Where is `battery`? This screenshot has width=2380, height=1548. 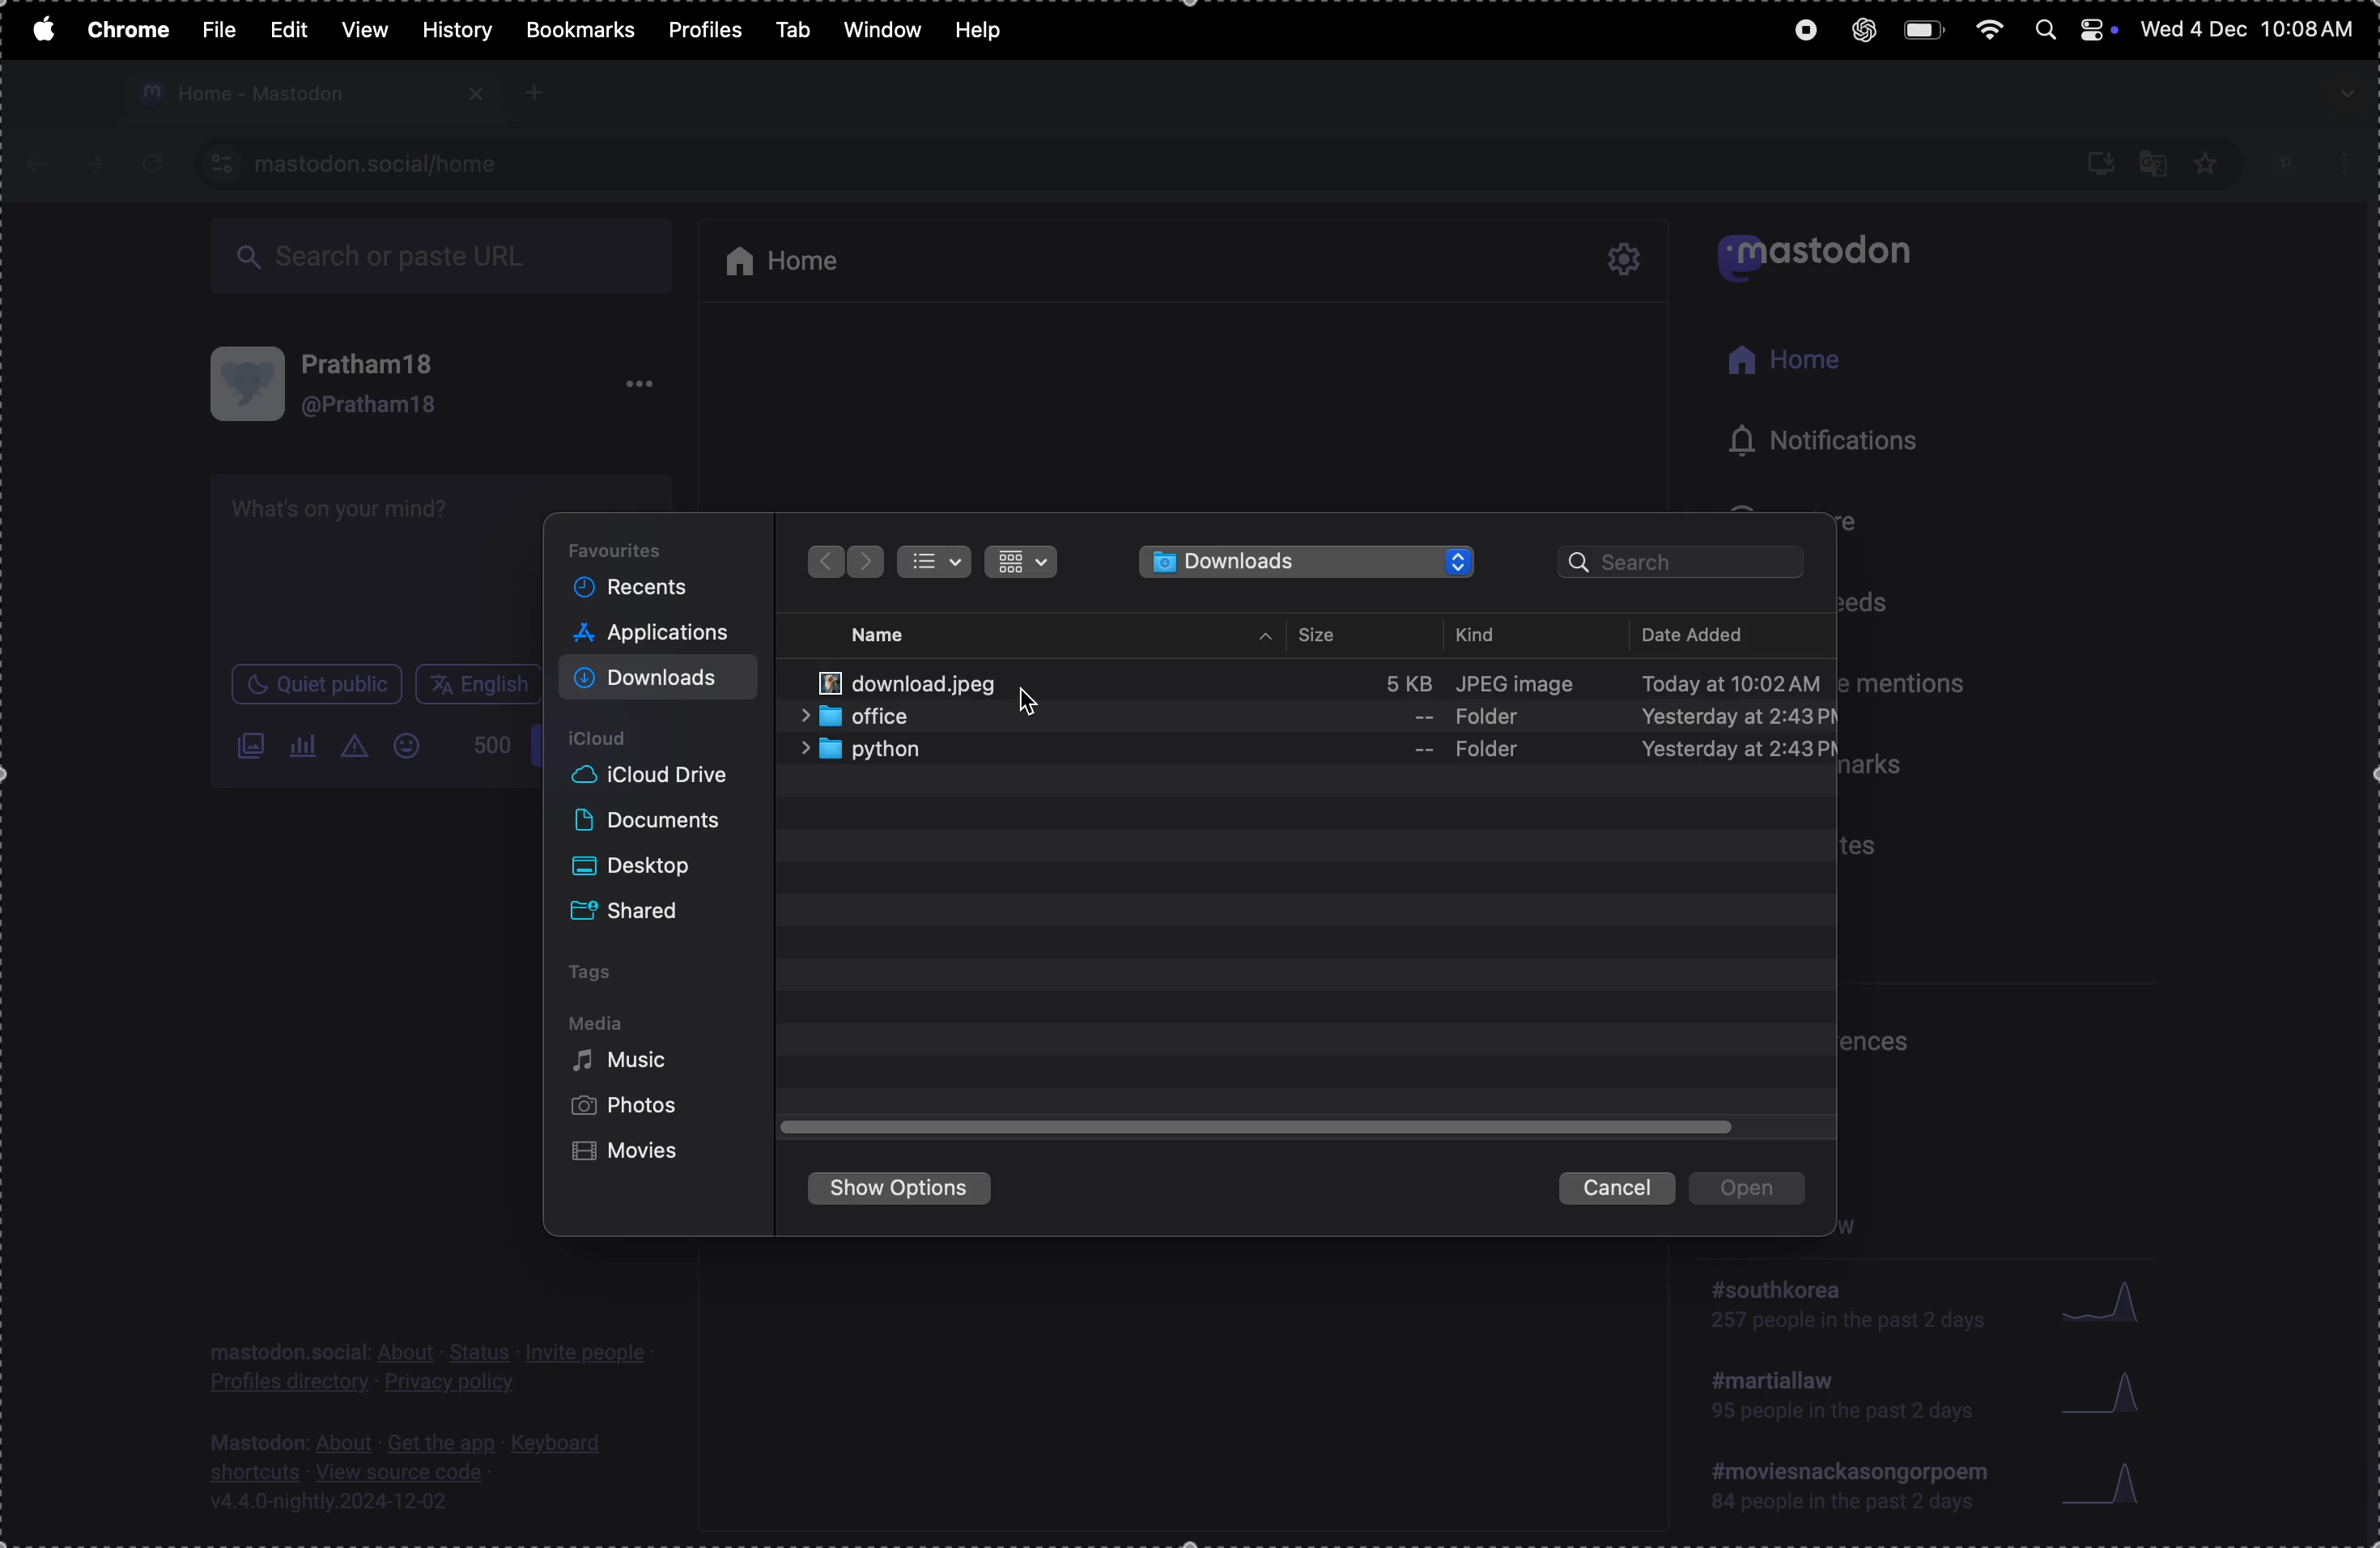
battery is located at coordinates (1924, 30).